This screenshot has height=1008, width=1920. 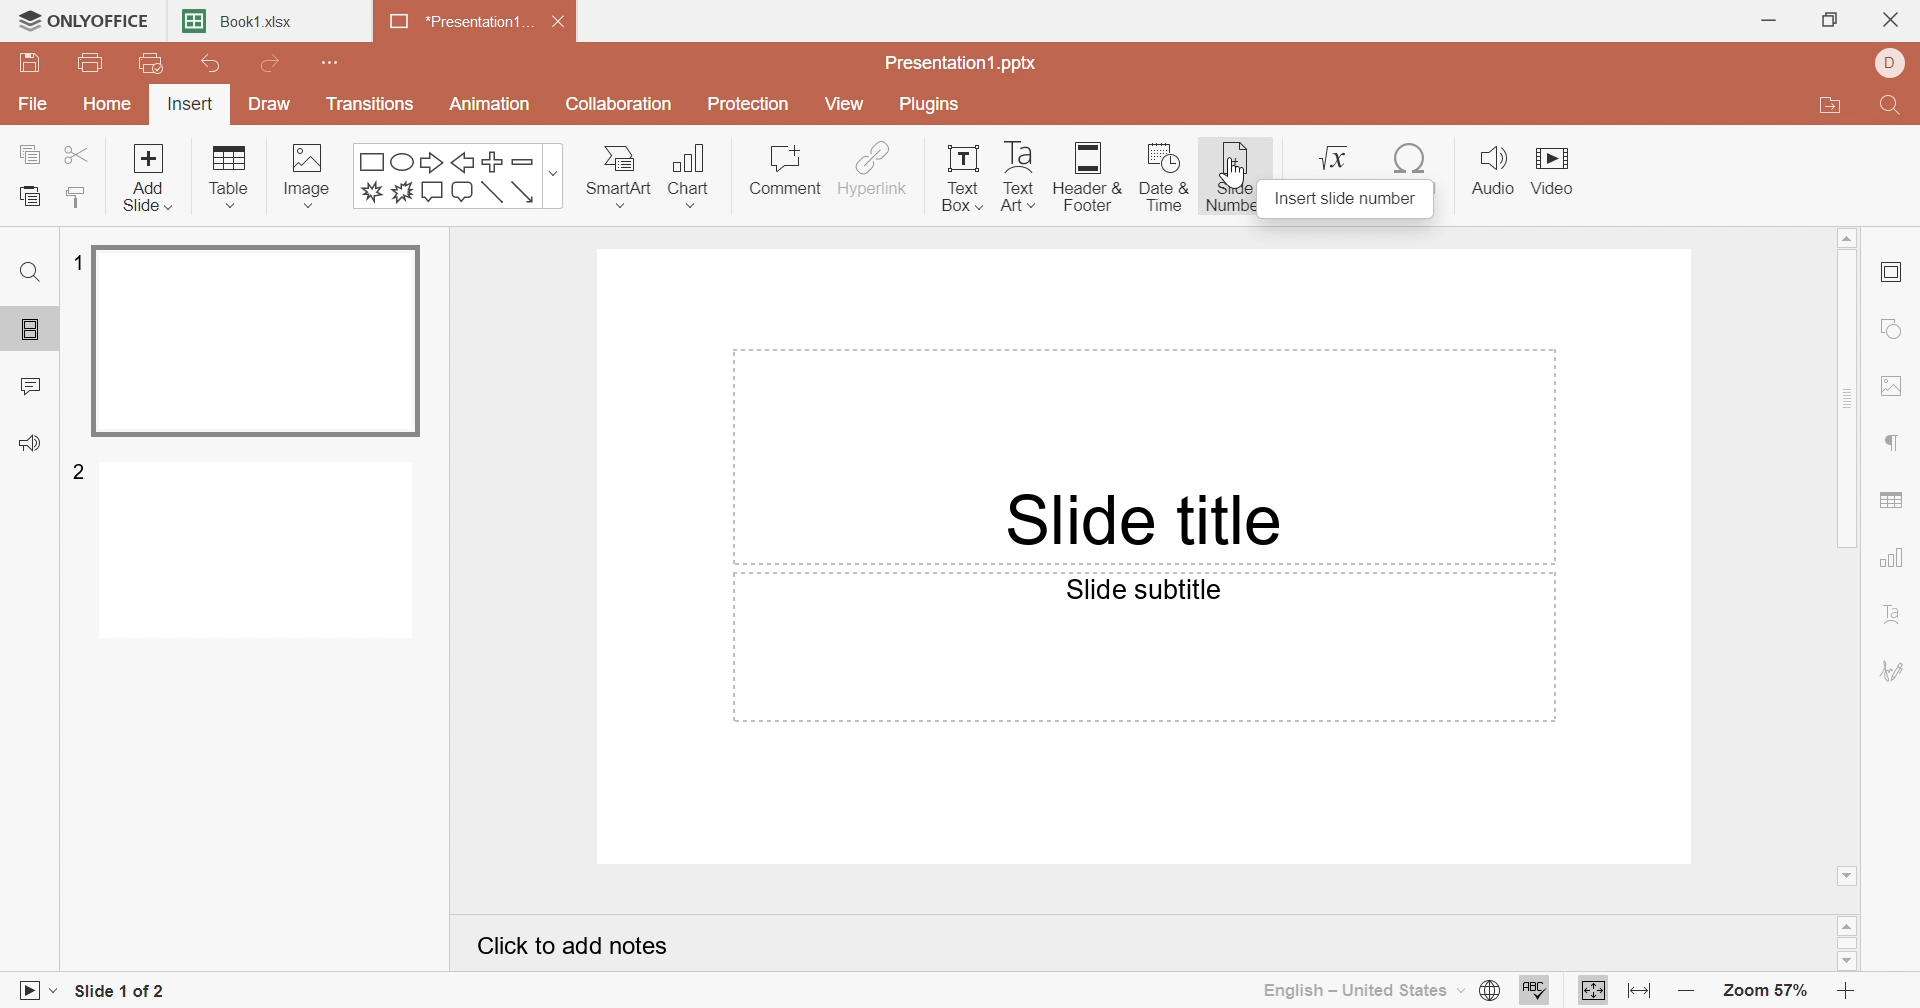 What do you see at coordinates (455, 24) in the screenshot?
I see `*Presentation1...` at bounding box center [455, 24].